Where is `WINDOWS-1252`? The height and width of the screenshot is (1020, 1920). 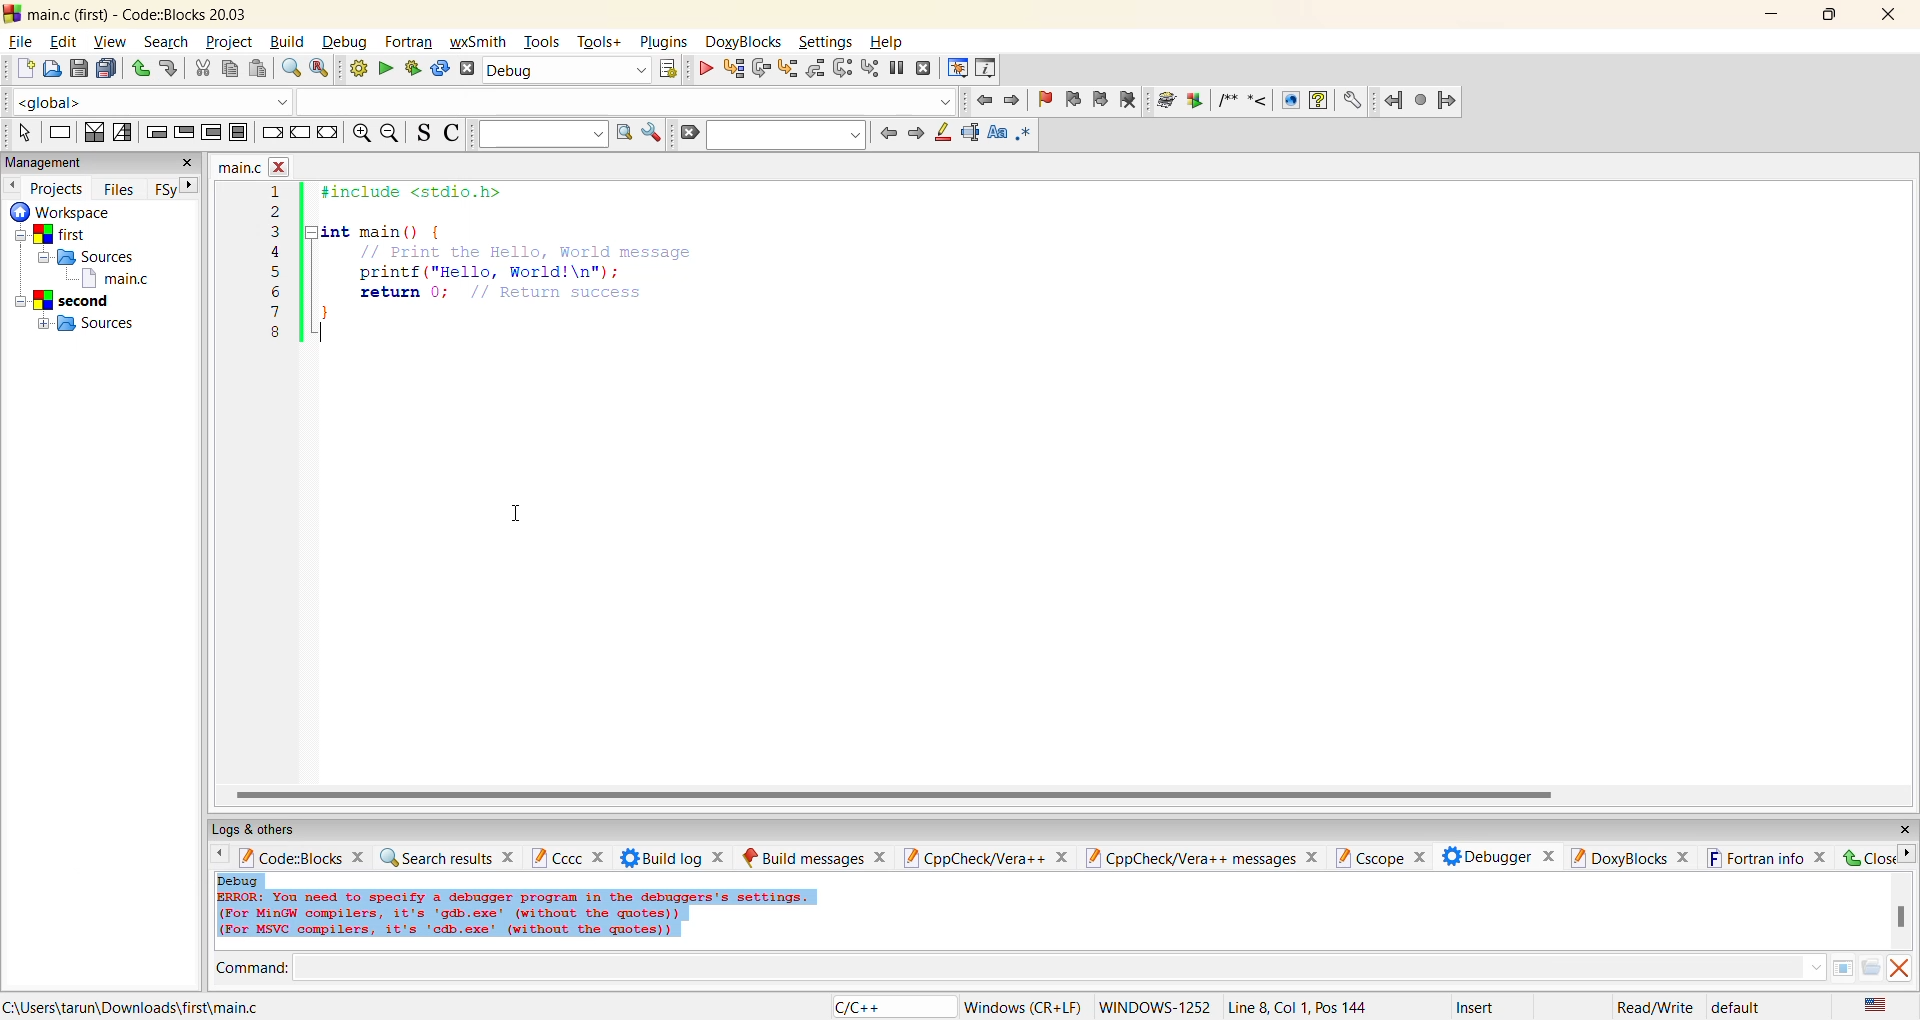
WINDOWS-1252 is located at coordinates (1152, 1005).